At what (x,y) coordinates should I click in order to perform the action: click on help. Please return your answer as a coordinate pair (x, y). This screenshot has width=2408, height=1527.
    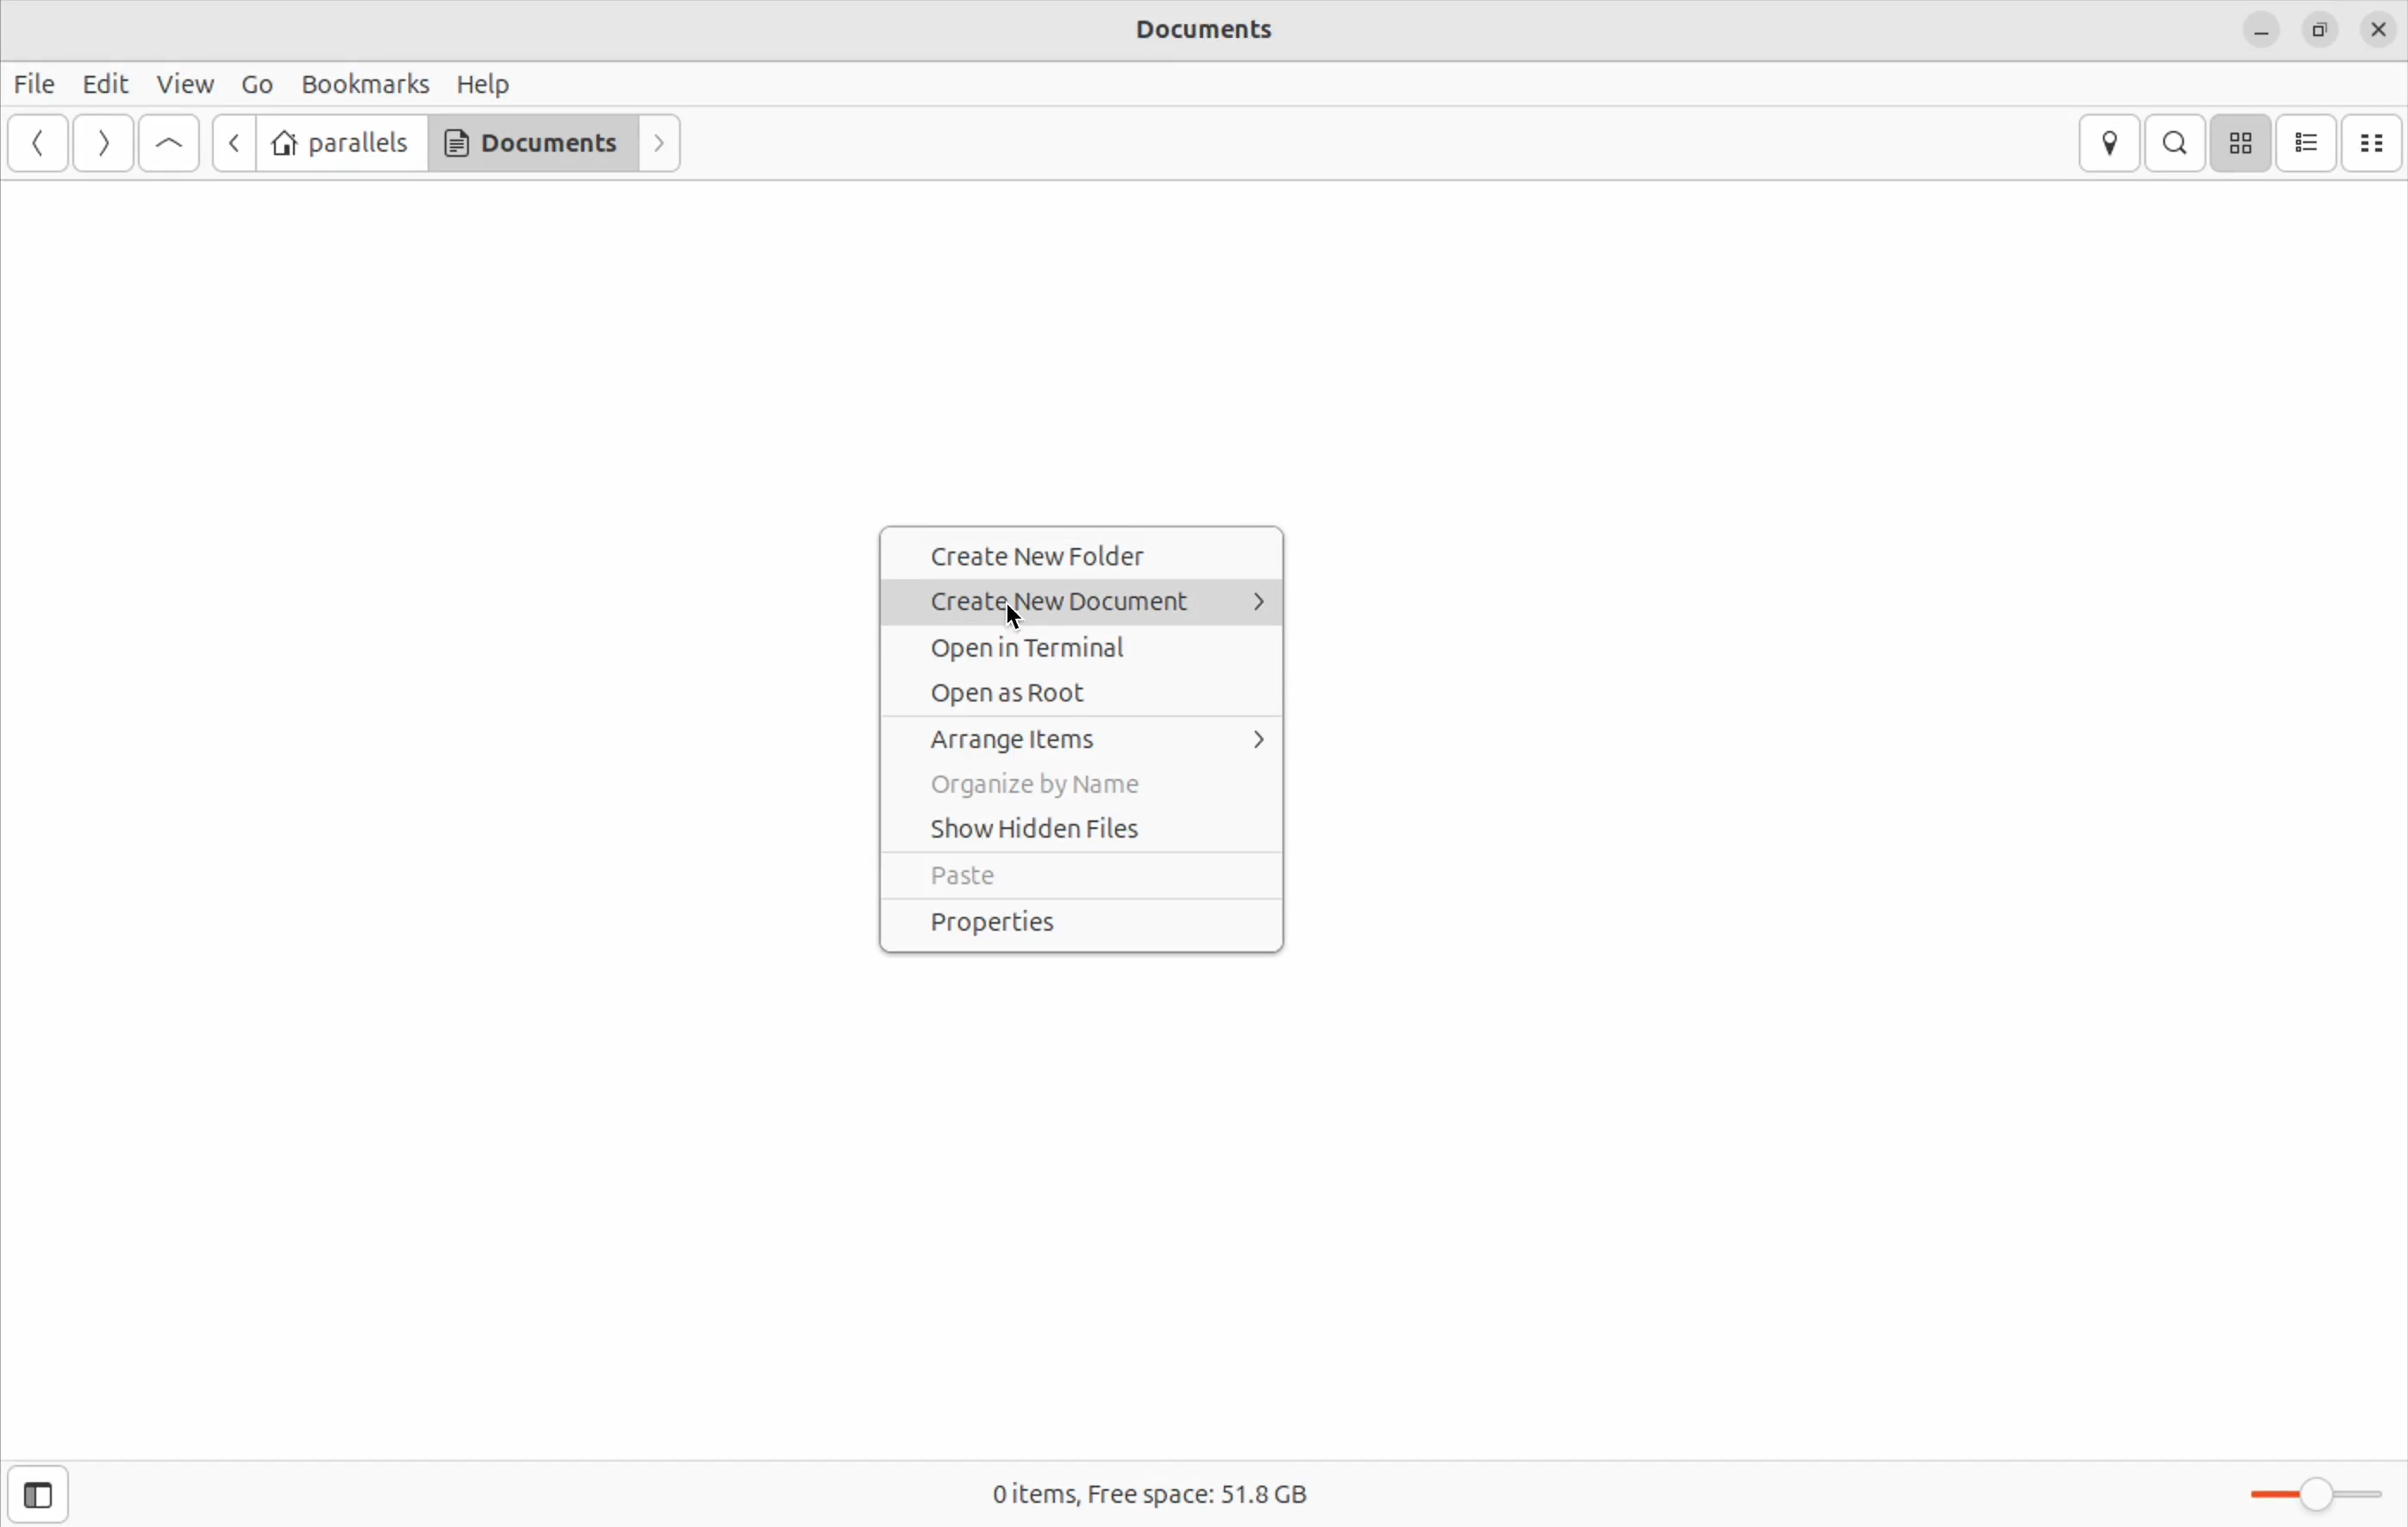
    Looking at the image, I should click on (485, 83).